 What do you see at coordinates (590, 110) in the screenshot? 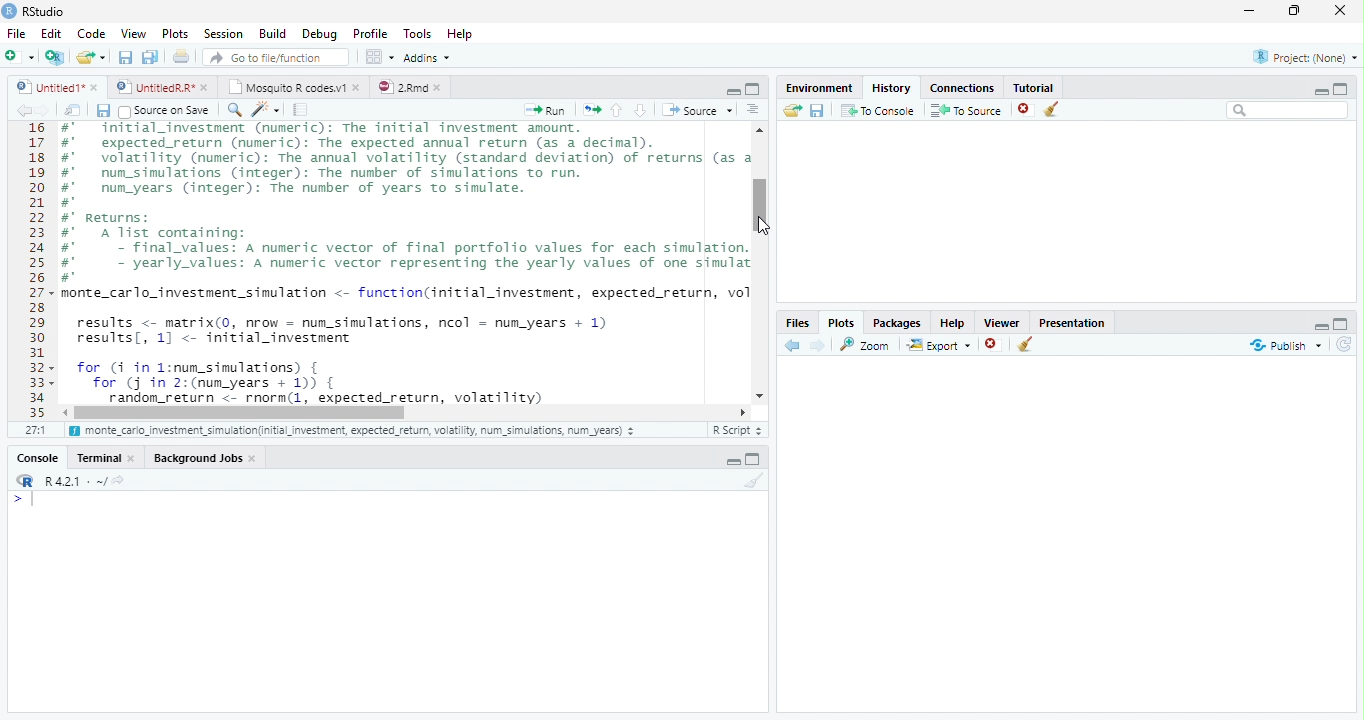
I see `Re-run the previous code region` at bounding box center [590, 110].